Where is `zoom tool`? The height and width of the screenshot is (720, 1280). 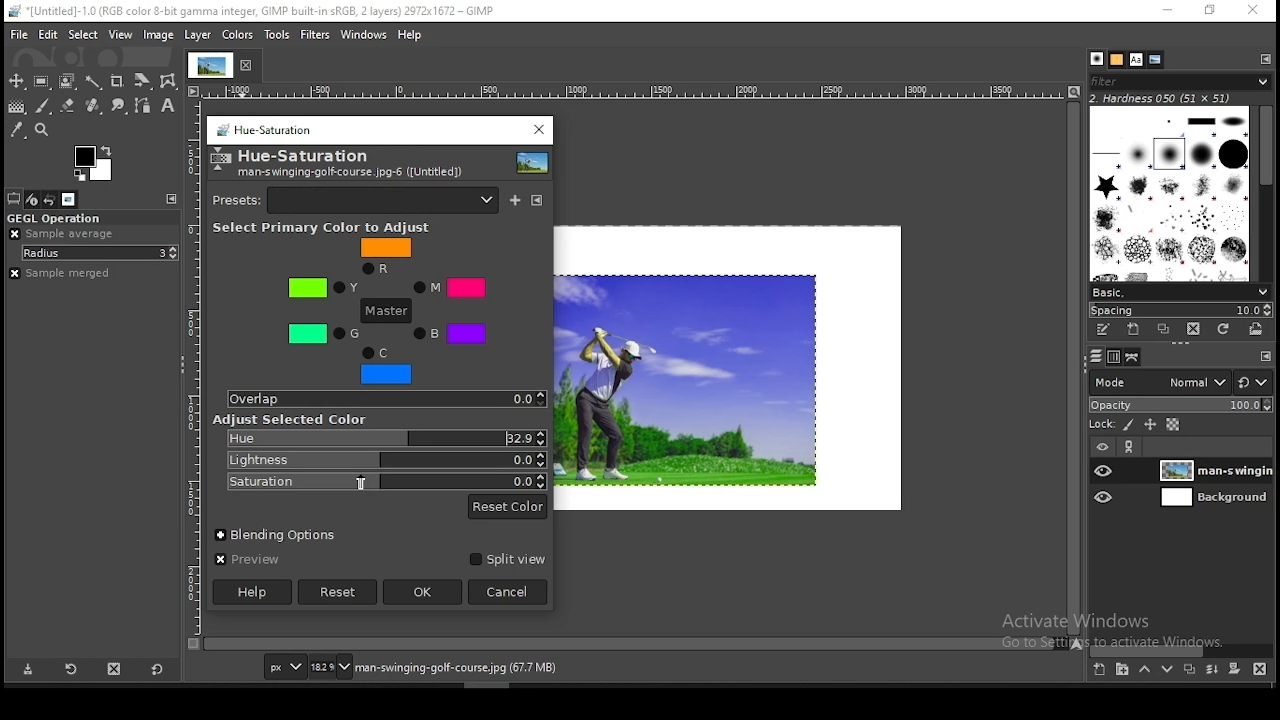
zoom tool is located at coordinates (43, 131).